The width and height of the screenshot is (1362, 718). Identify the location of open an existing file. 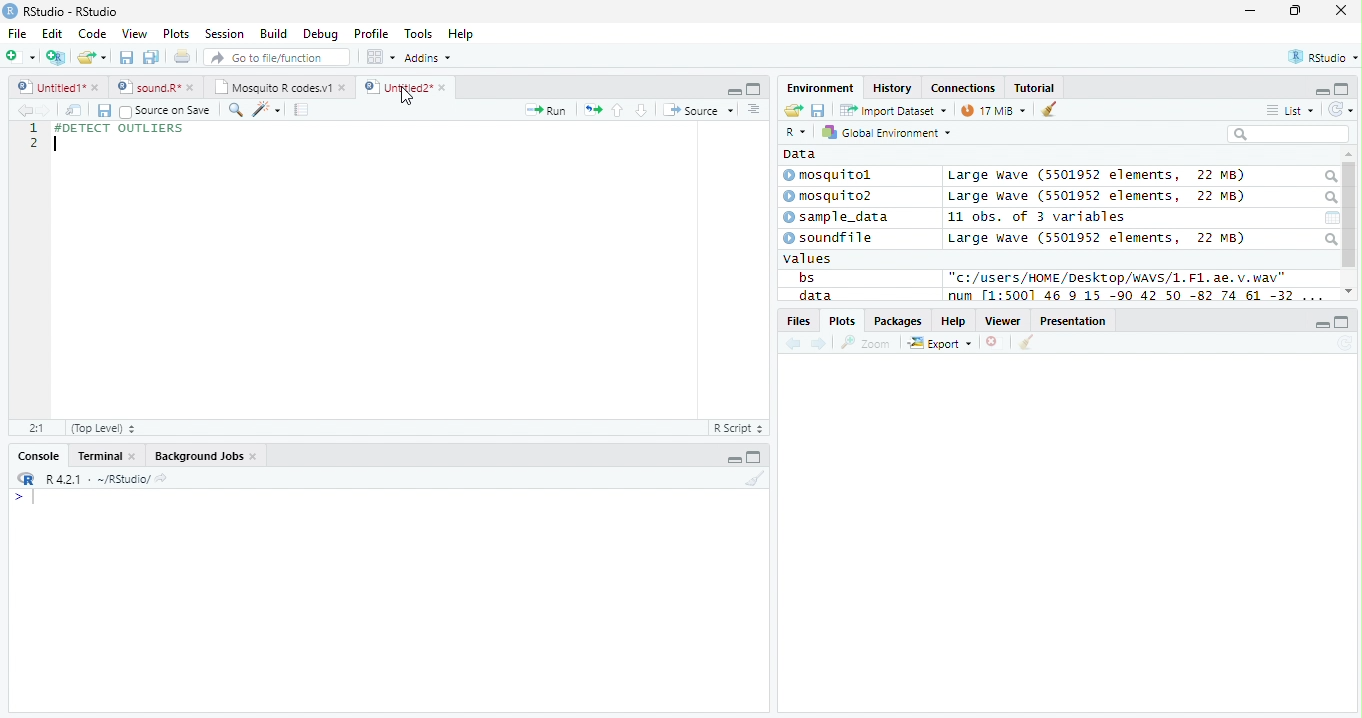
(92, 57).